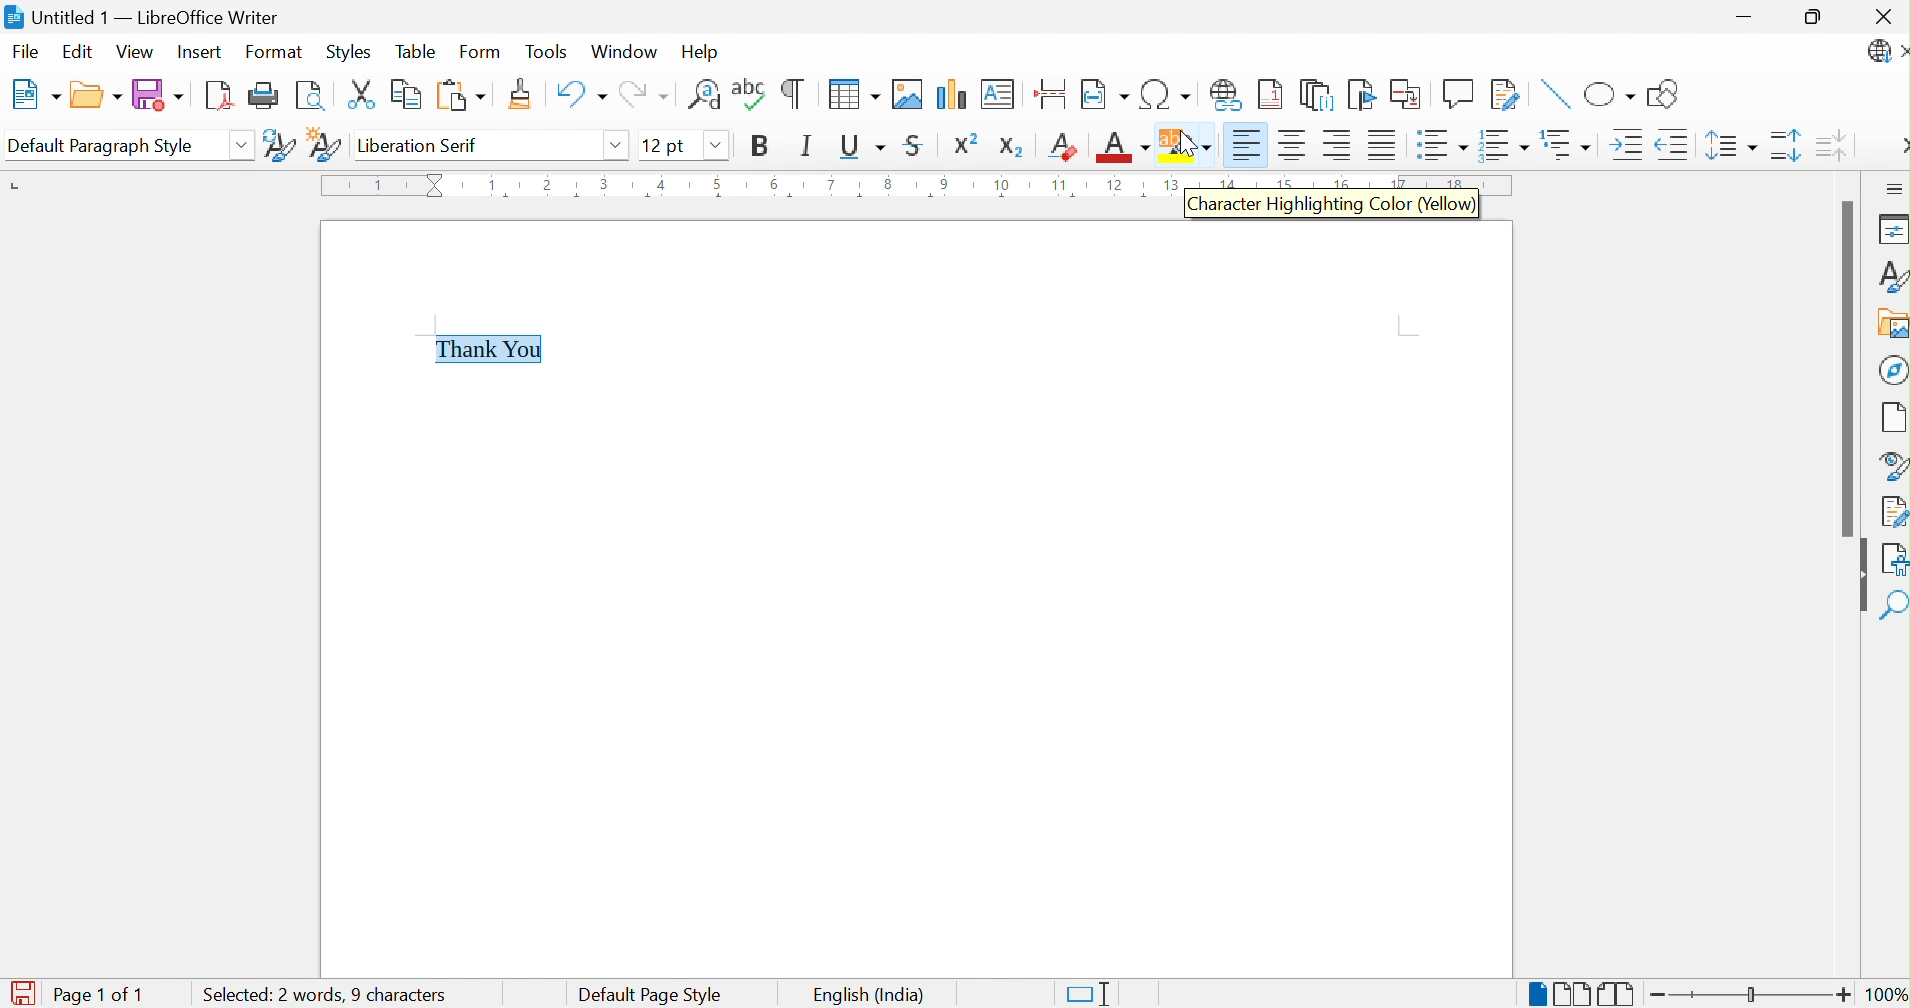 The image size is (1910, 1008). What do you see at coordinates (1885, 274) in the screenshot?
I see `Styles` at bounding box center [1885, 274].